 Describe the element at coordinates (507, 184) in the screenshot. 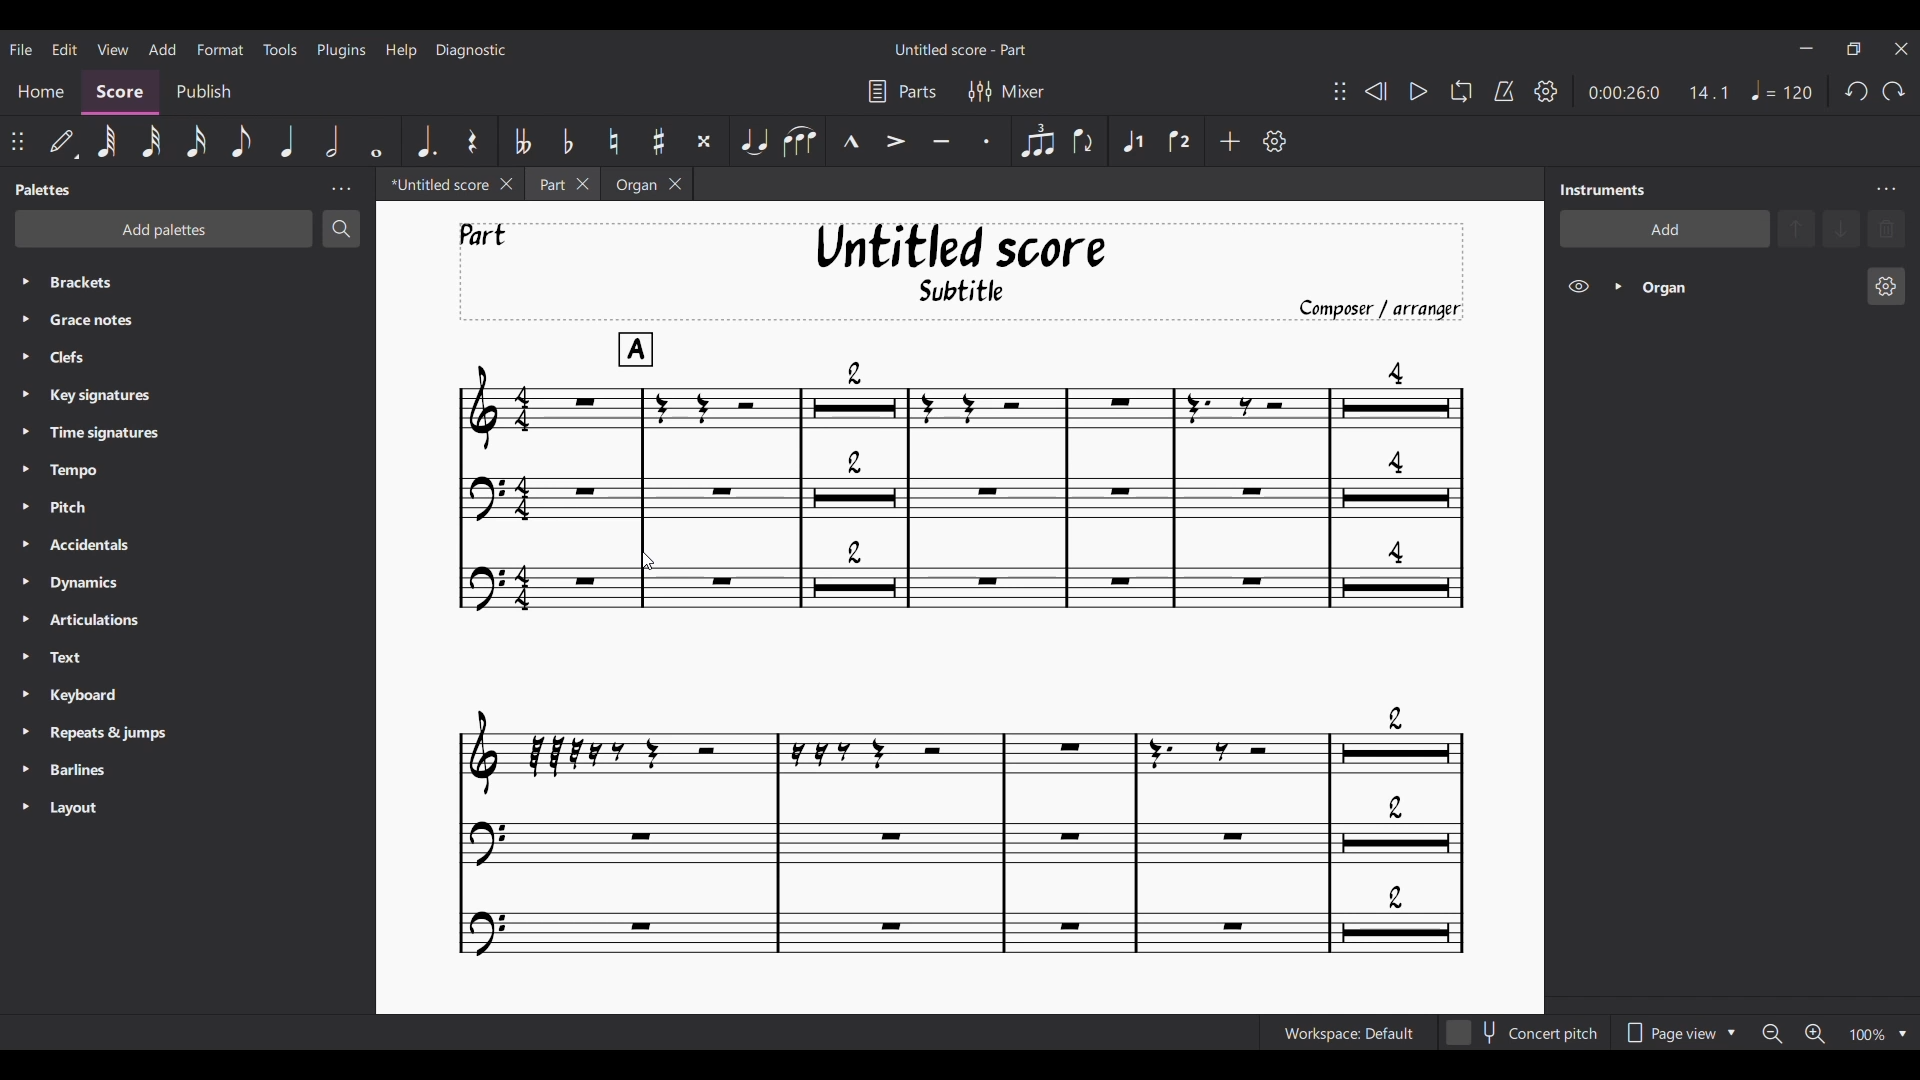

I see `Close untitled tab` at that location.